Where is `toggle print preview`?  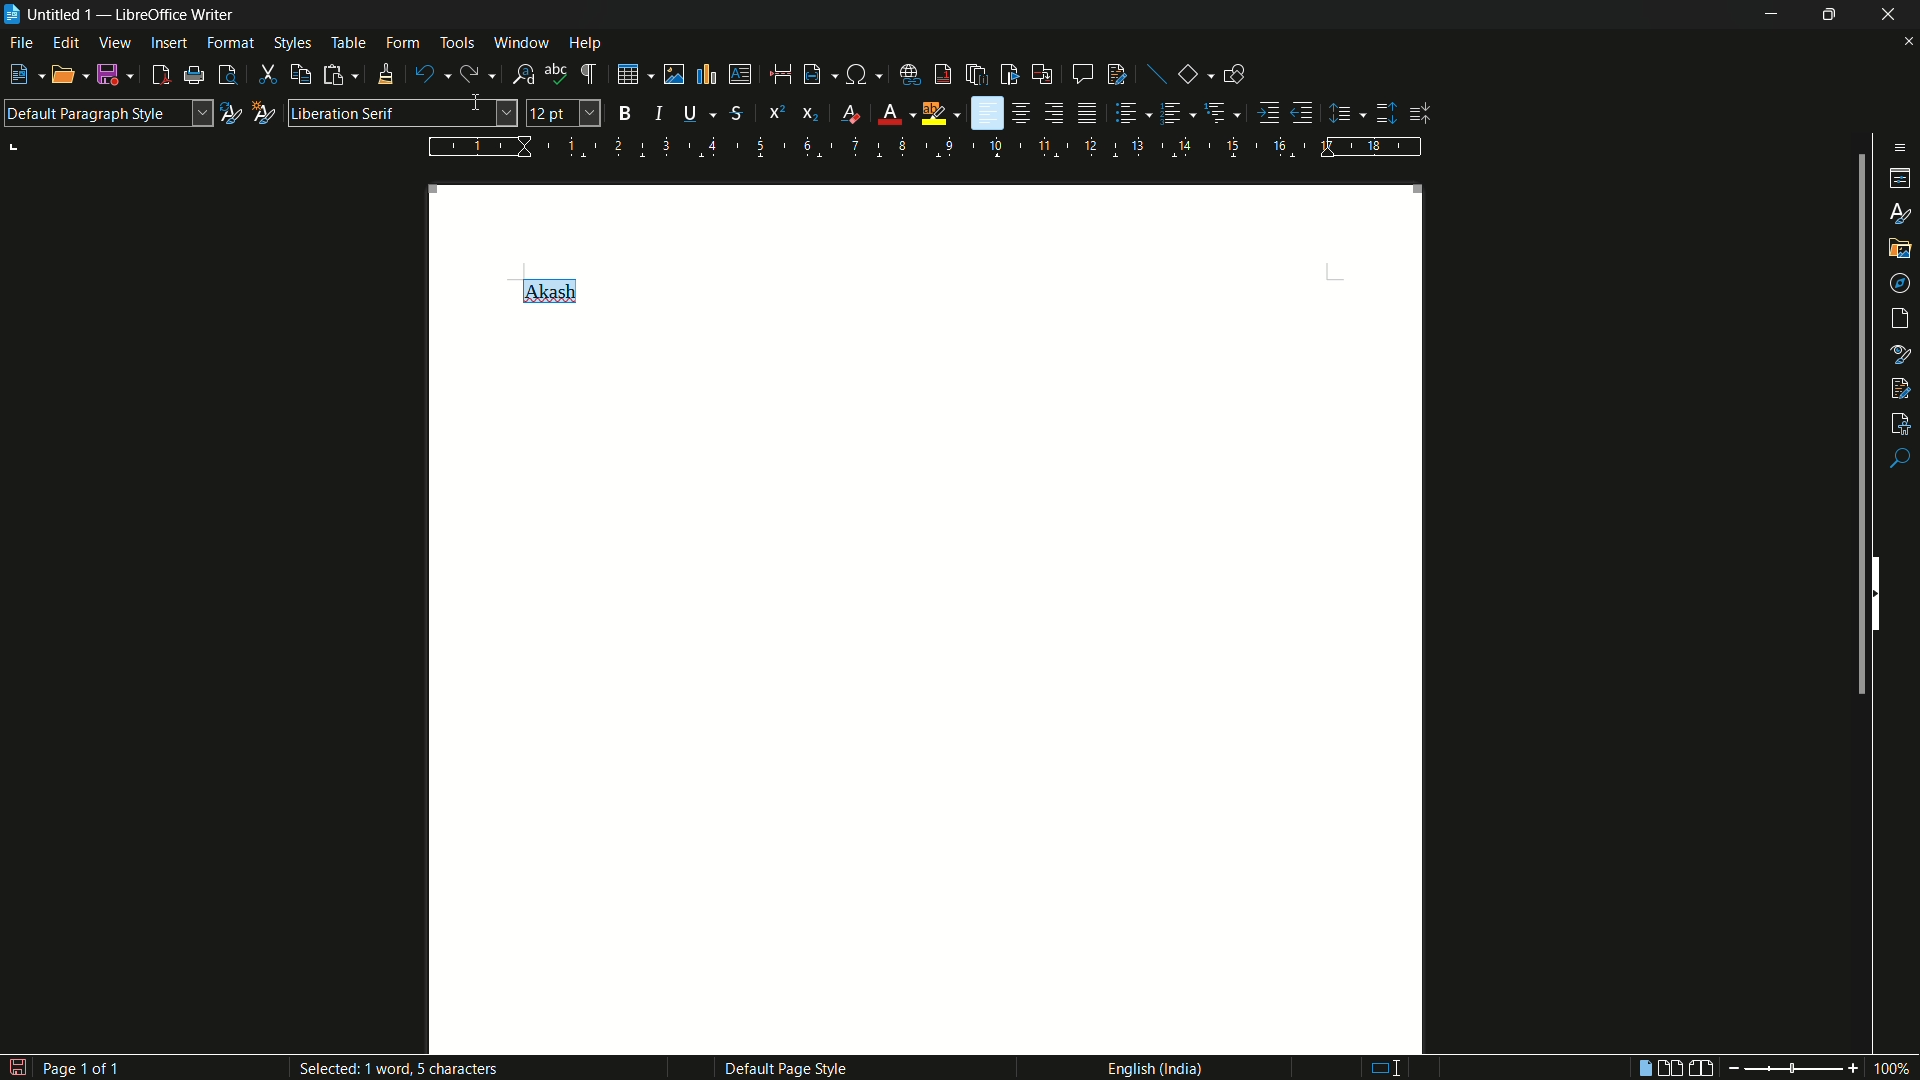
toggle print preview is located at coordinates (228, 75).